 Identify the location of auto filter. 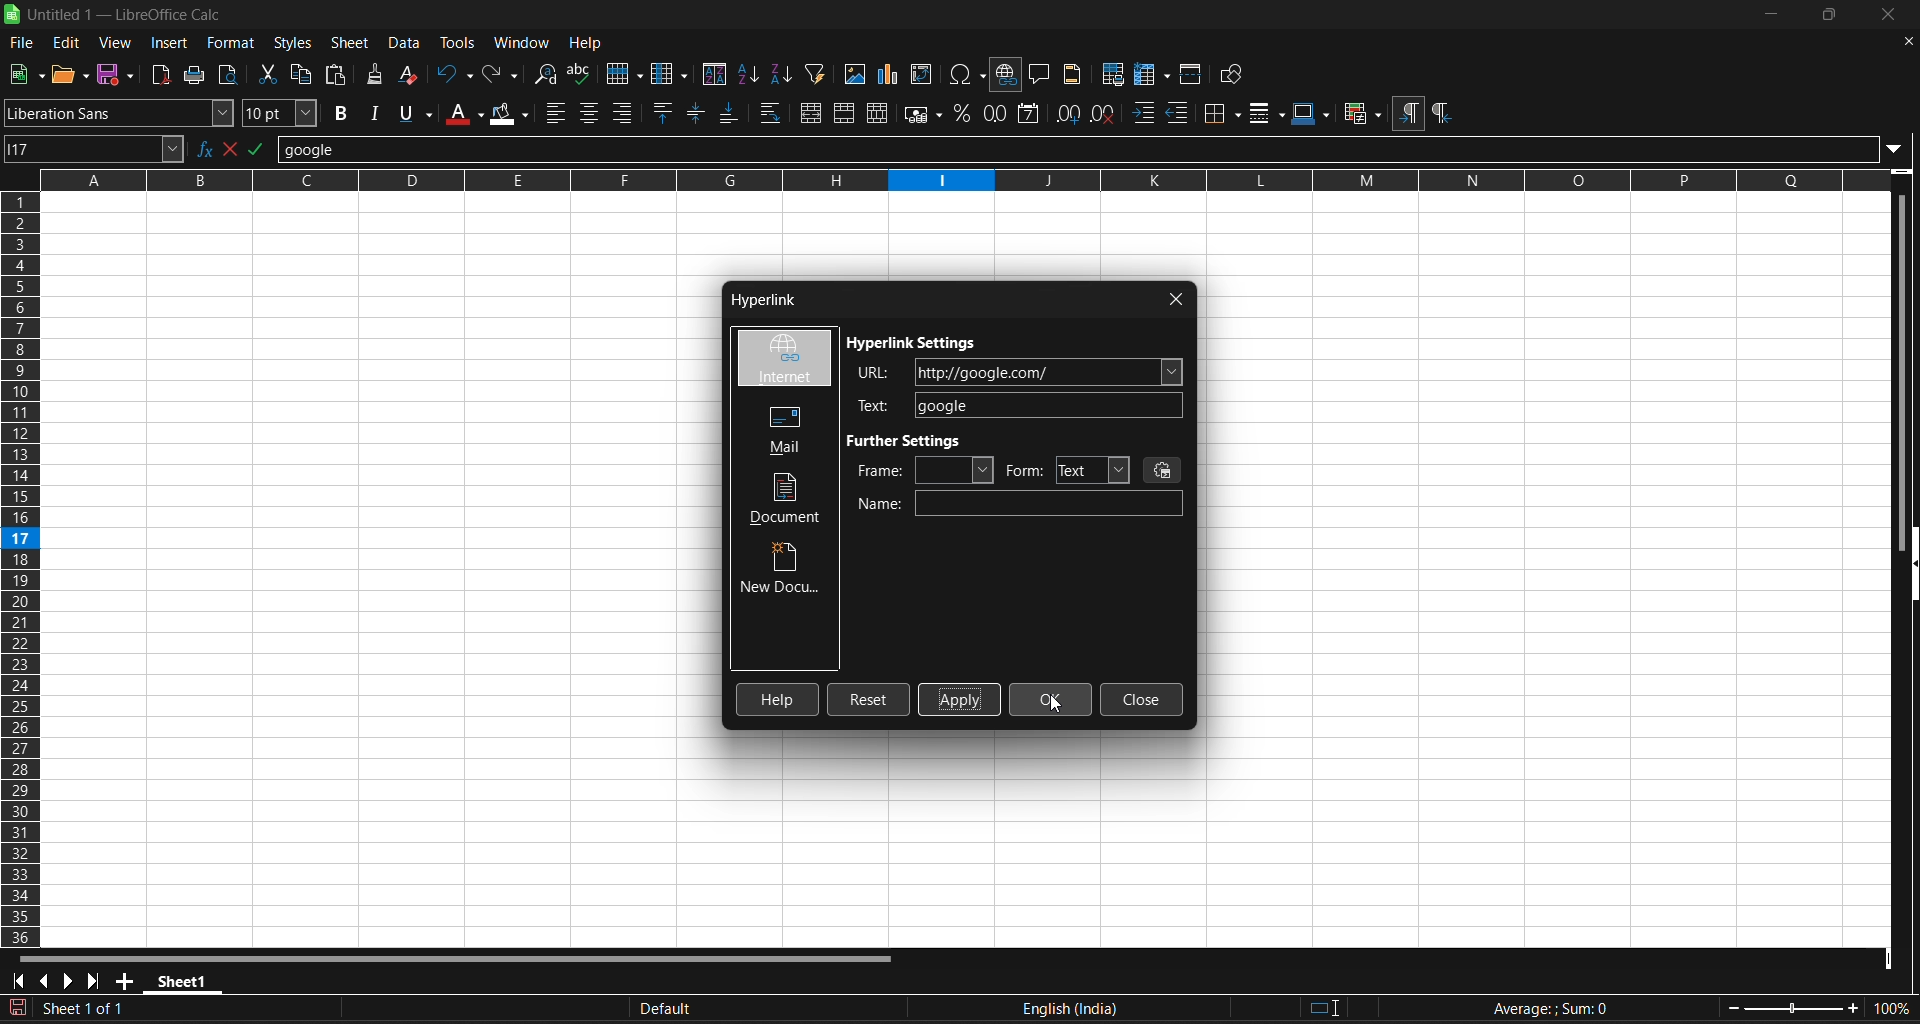
(816, 73).